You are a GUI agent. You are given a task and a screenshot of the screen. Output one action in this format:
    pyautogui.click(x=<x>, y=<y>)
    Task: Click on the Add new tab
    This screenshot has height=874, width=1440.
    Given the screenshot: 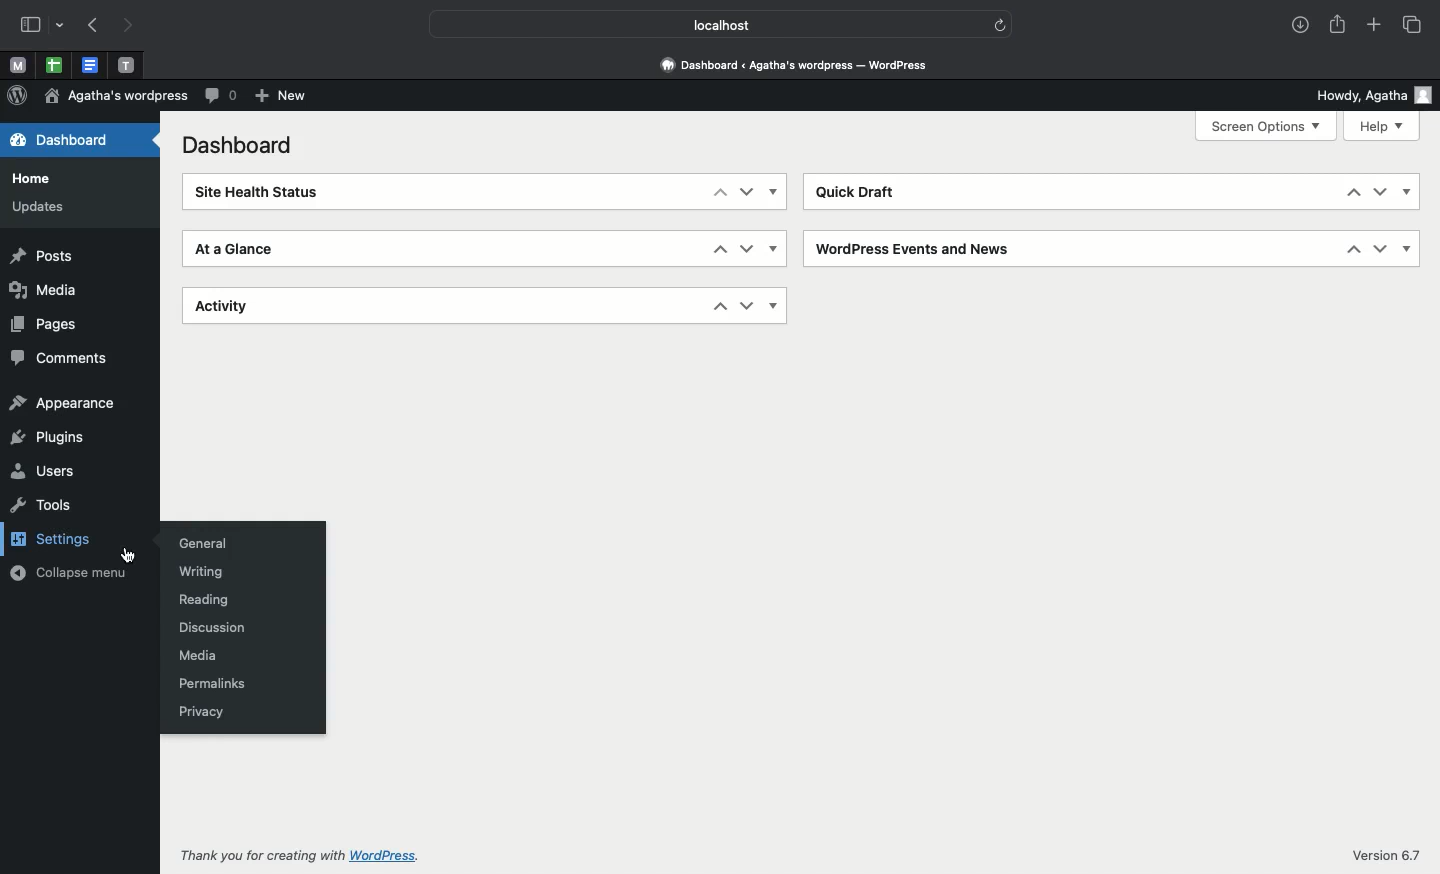 What is the action you would take?
    pyautogui.click(x=1374, y=20)
    